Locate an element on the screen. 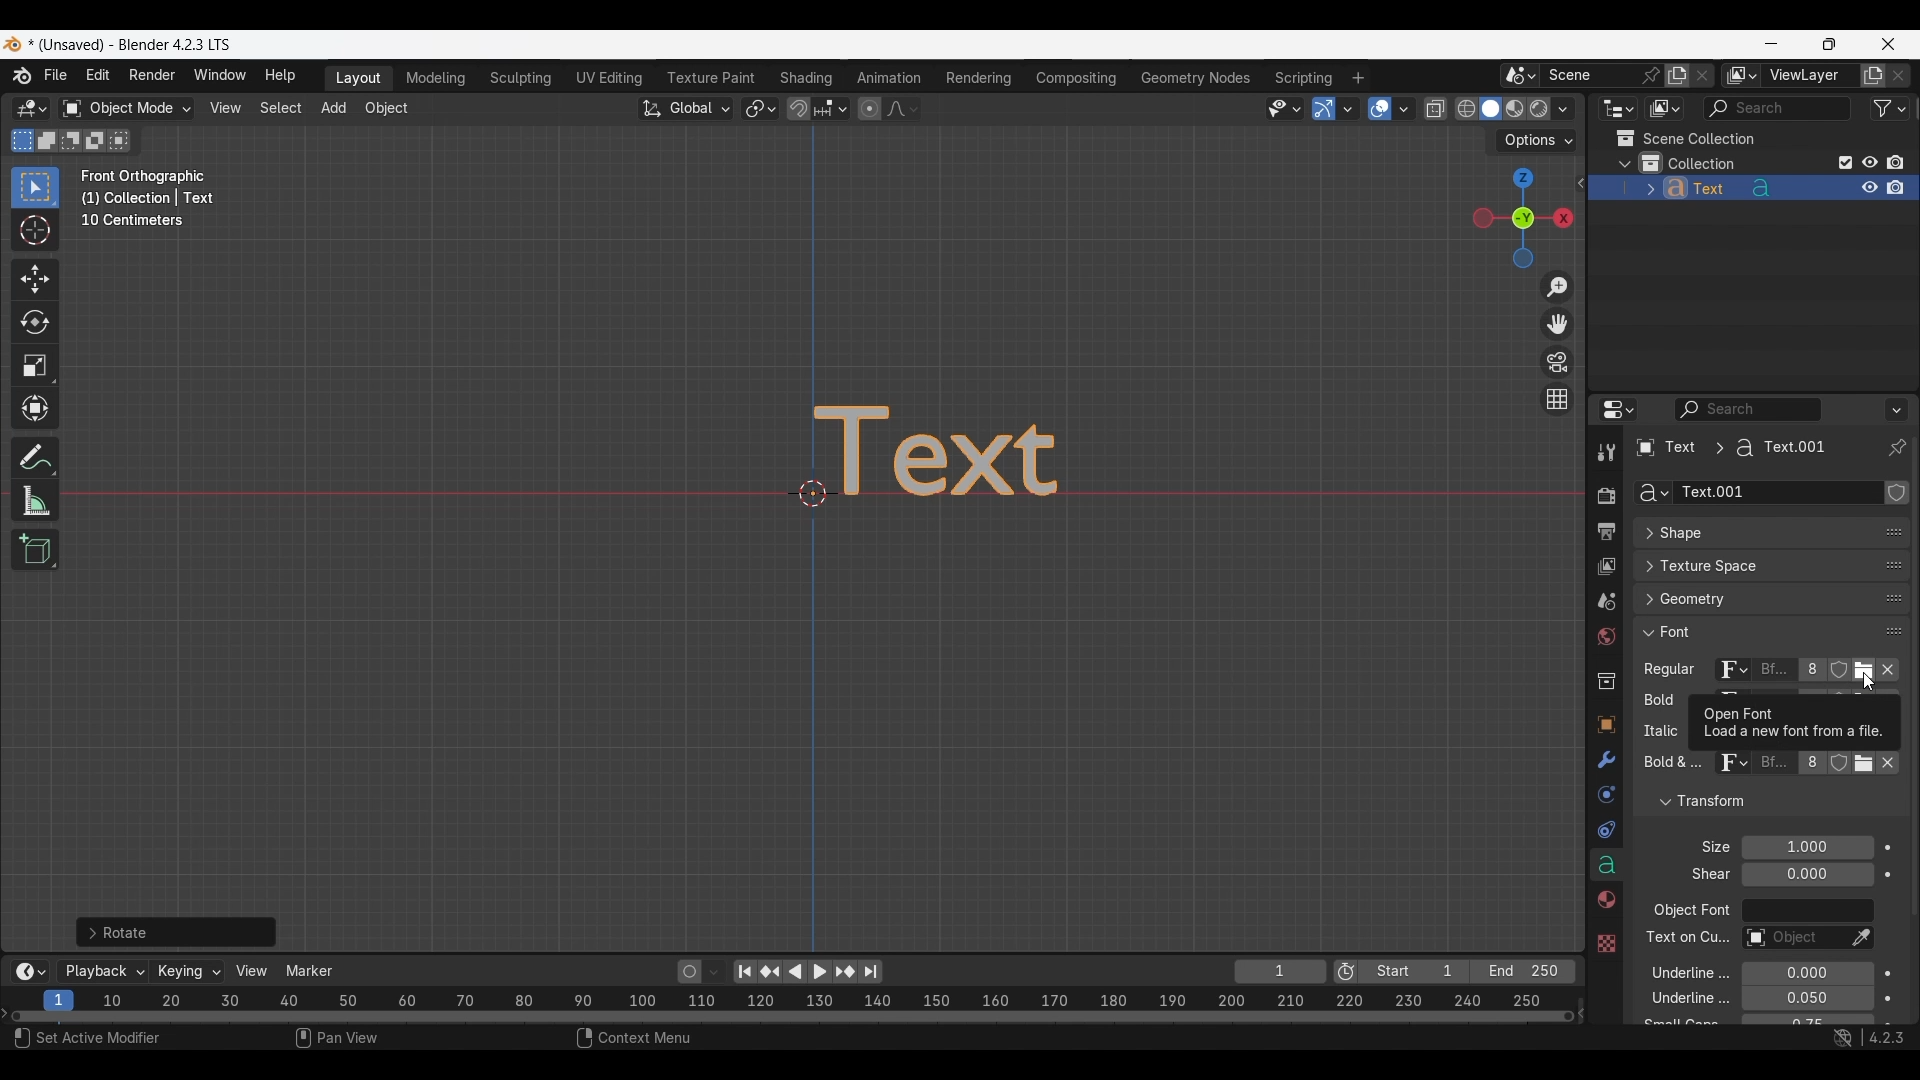 This screenshot has width=1920, height=1080. Material is located at coordinates (1603, 901).